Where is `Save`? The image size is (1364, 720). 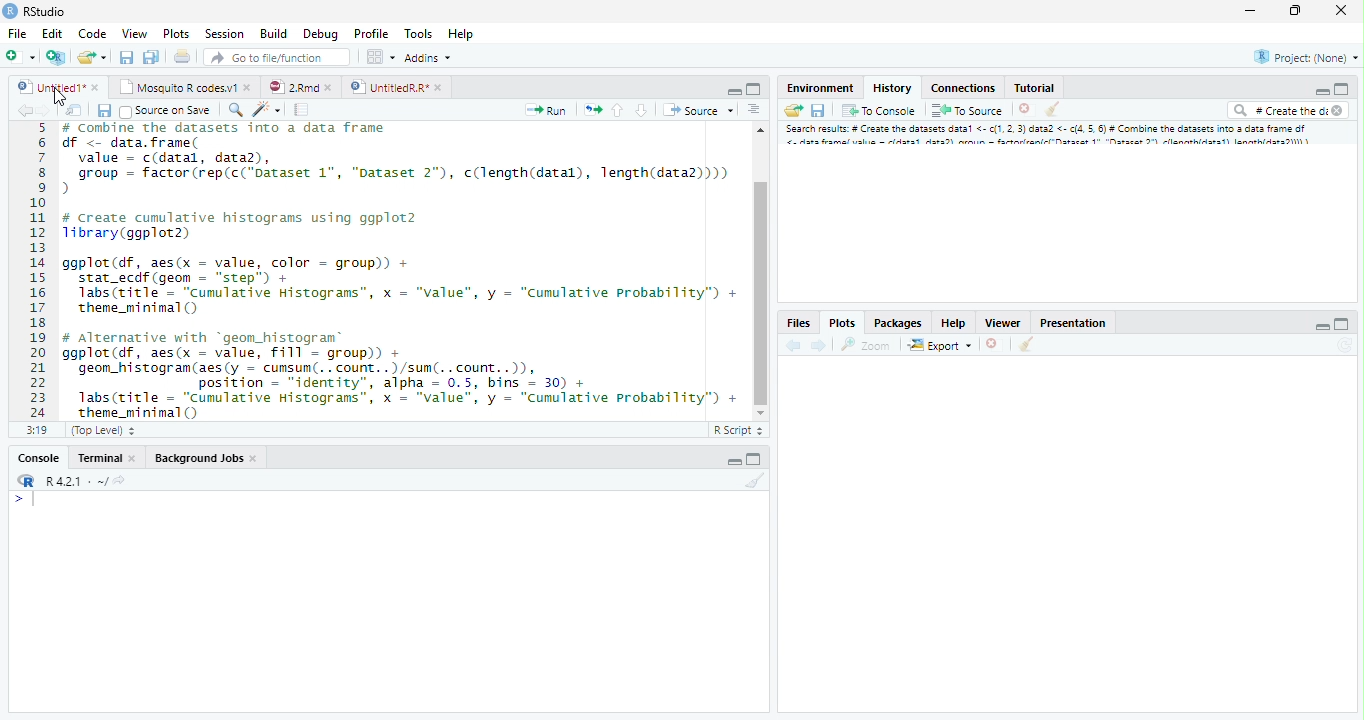 Save is located at coordinates (126, 57).